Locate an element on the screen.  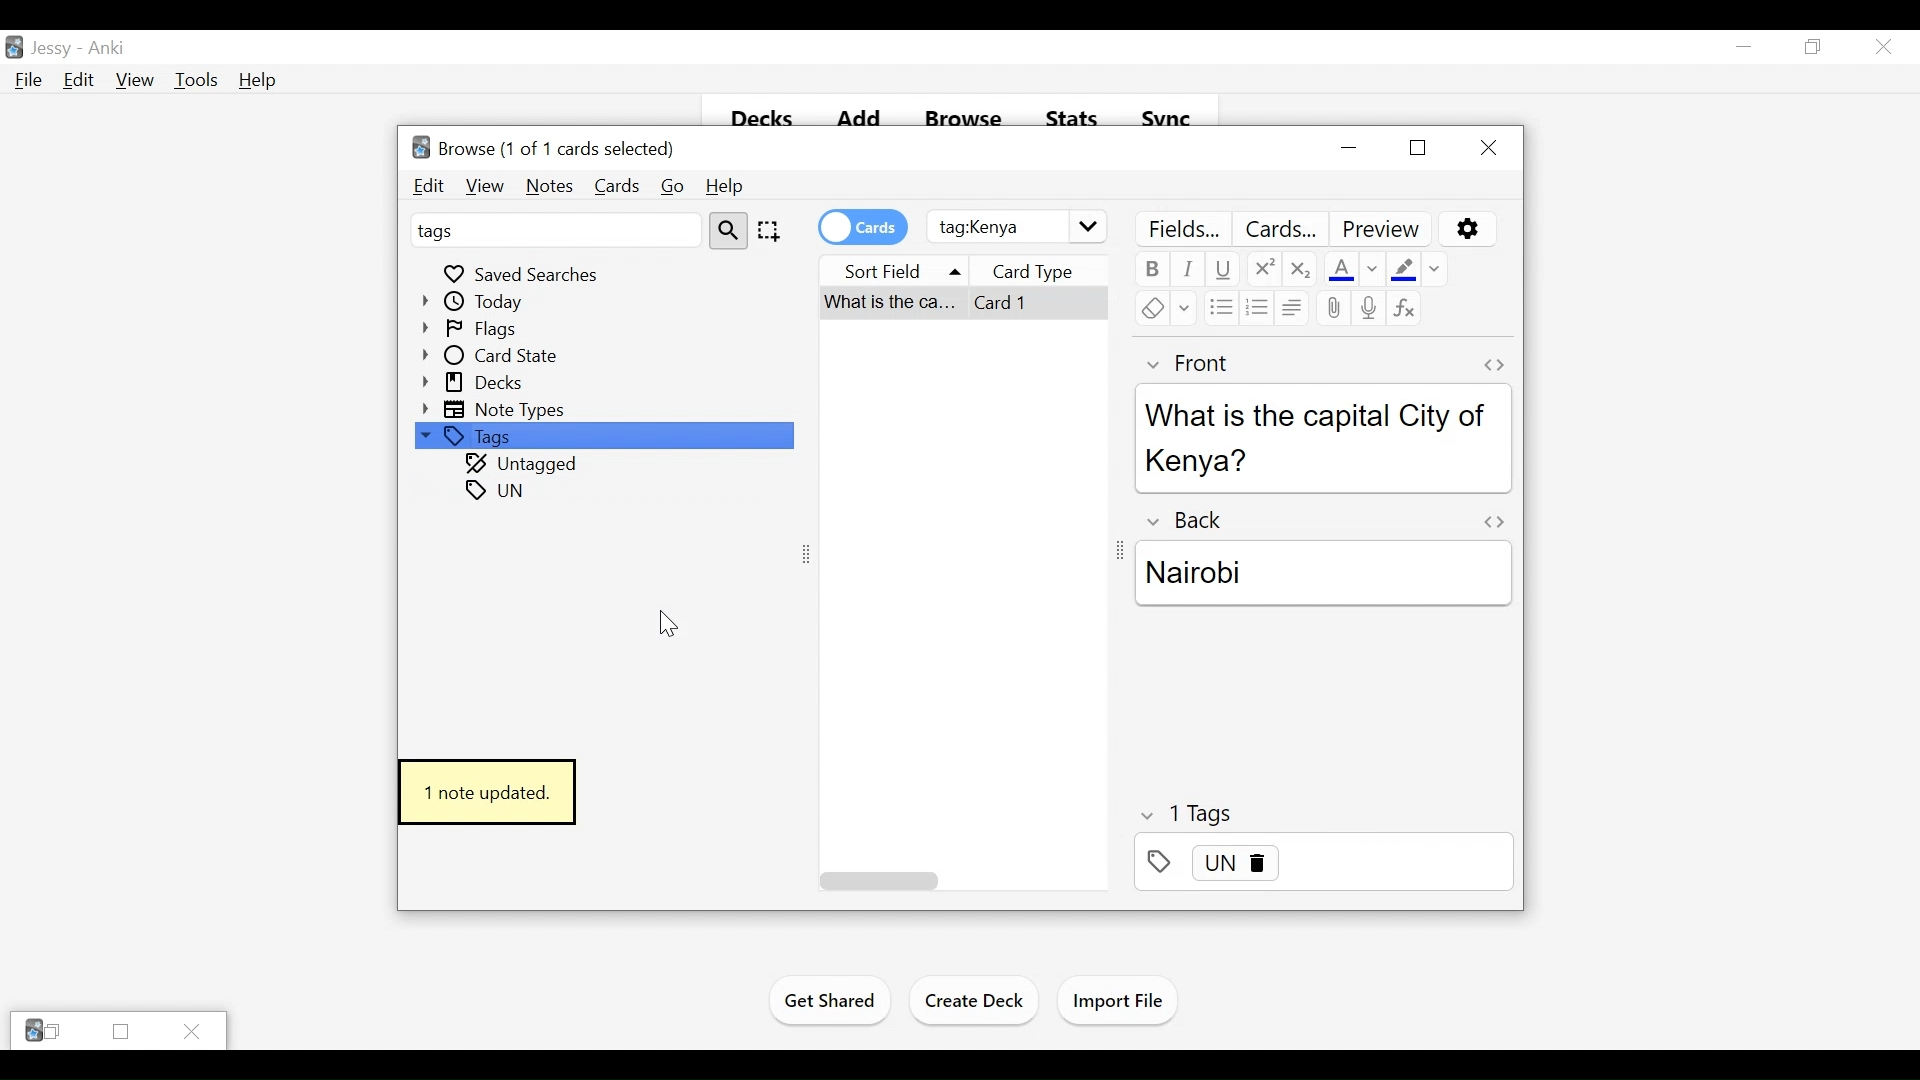
Text Color is located at coordinates (1340, 267).